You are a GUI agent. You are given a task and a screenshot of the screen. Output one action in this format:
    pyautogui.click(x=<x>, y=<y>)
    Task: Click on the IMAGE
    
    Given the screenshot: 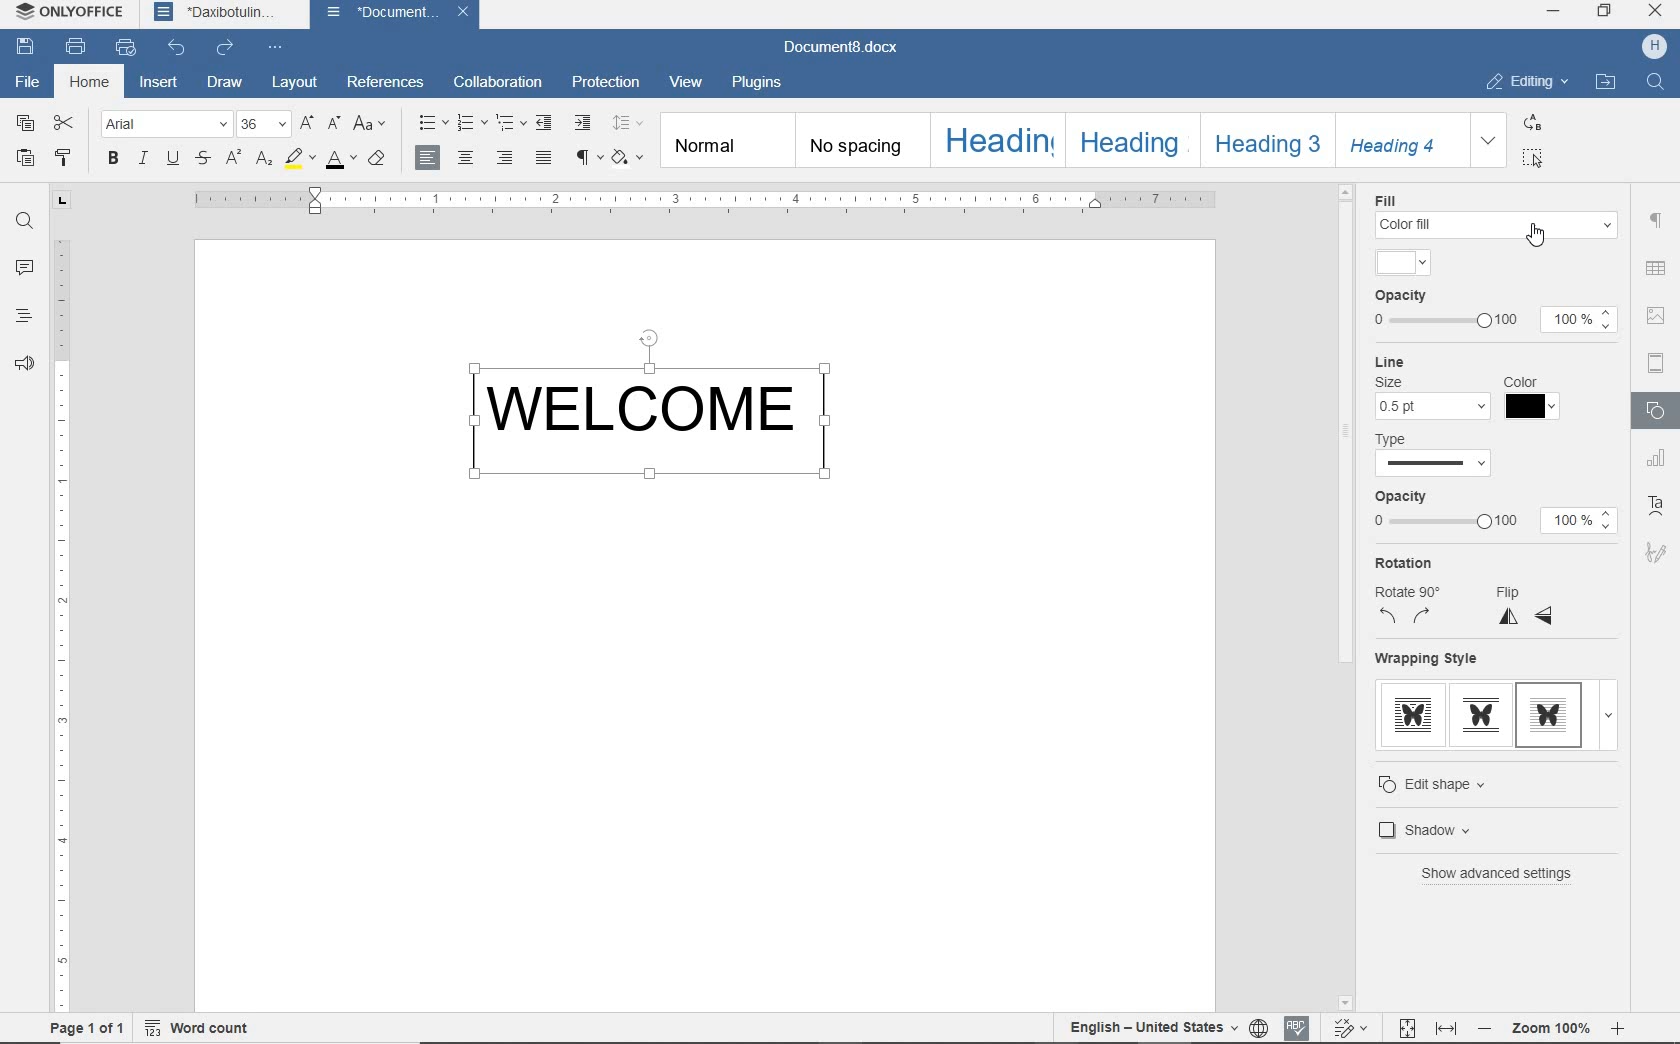 What is the action you would take?
    pyautogui.click(x=1657, y=315)
    